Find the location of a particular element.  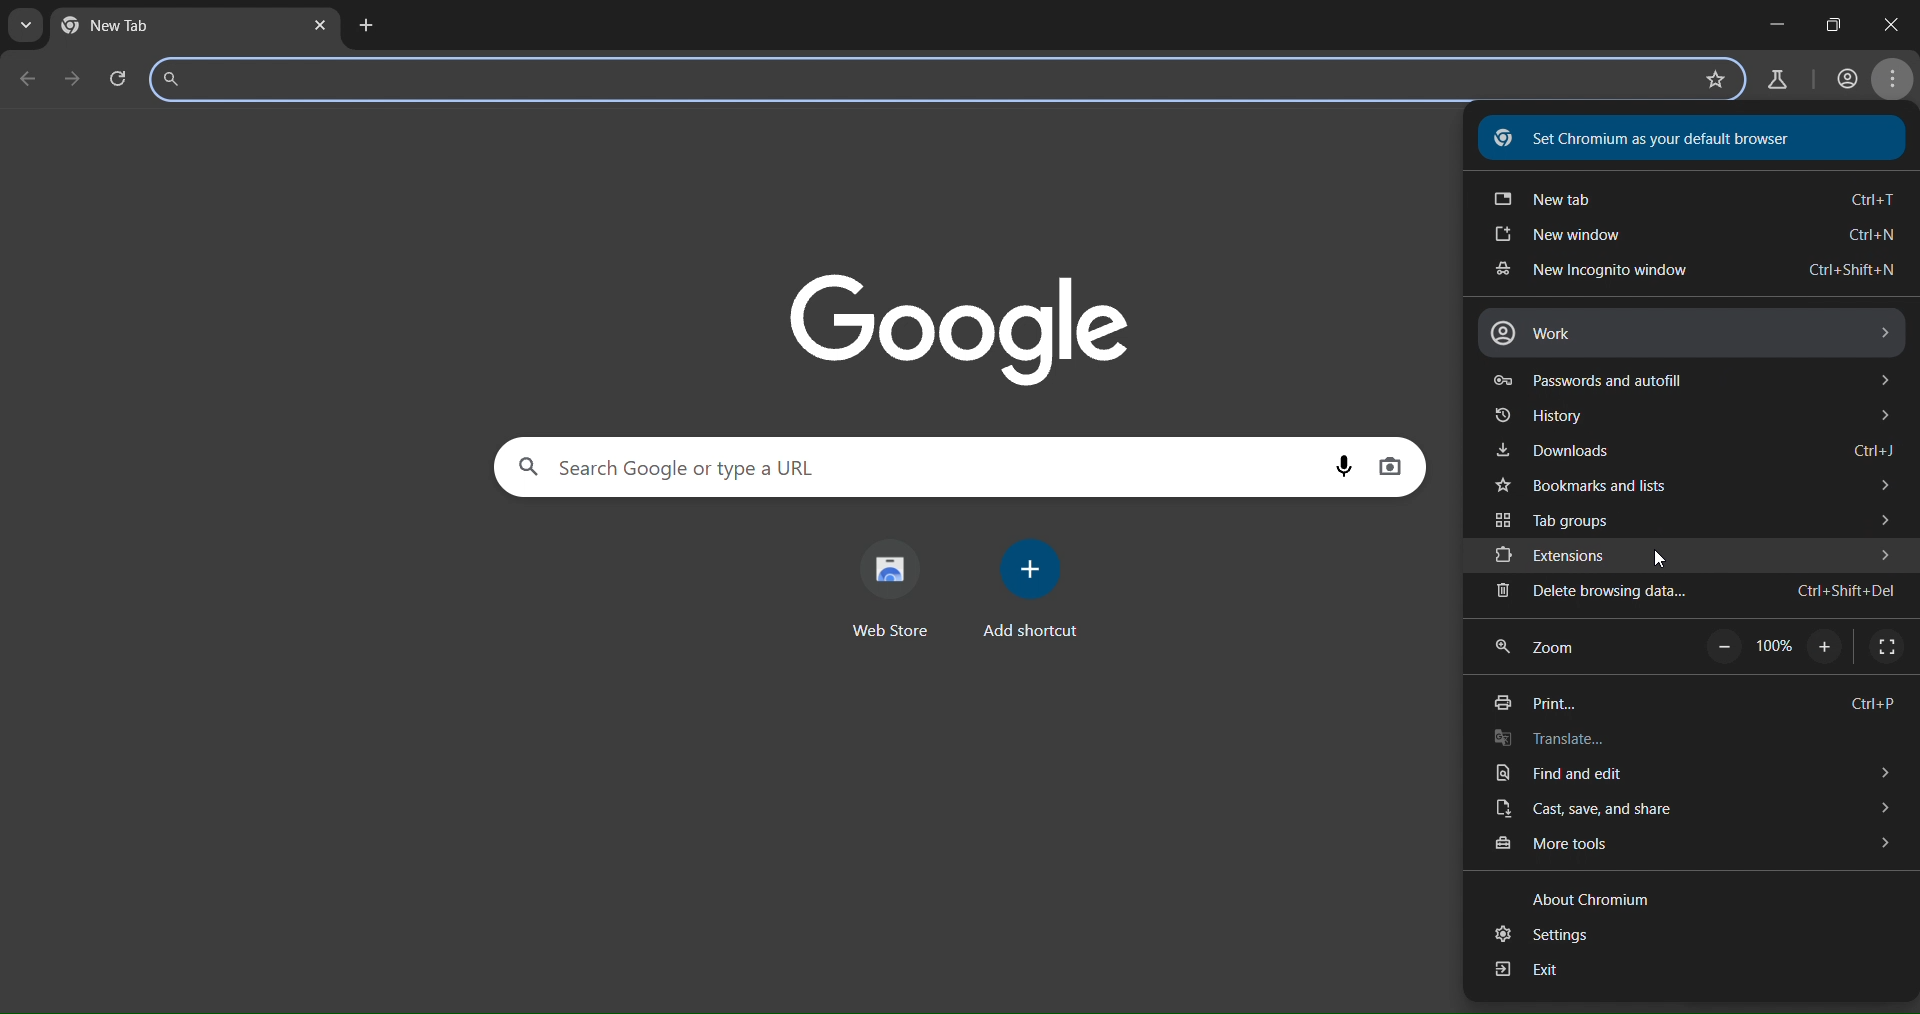

go forward one page is located at coordinates (72, 81).